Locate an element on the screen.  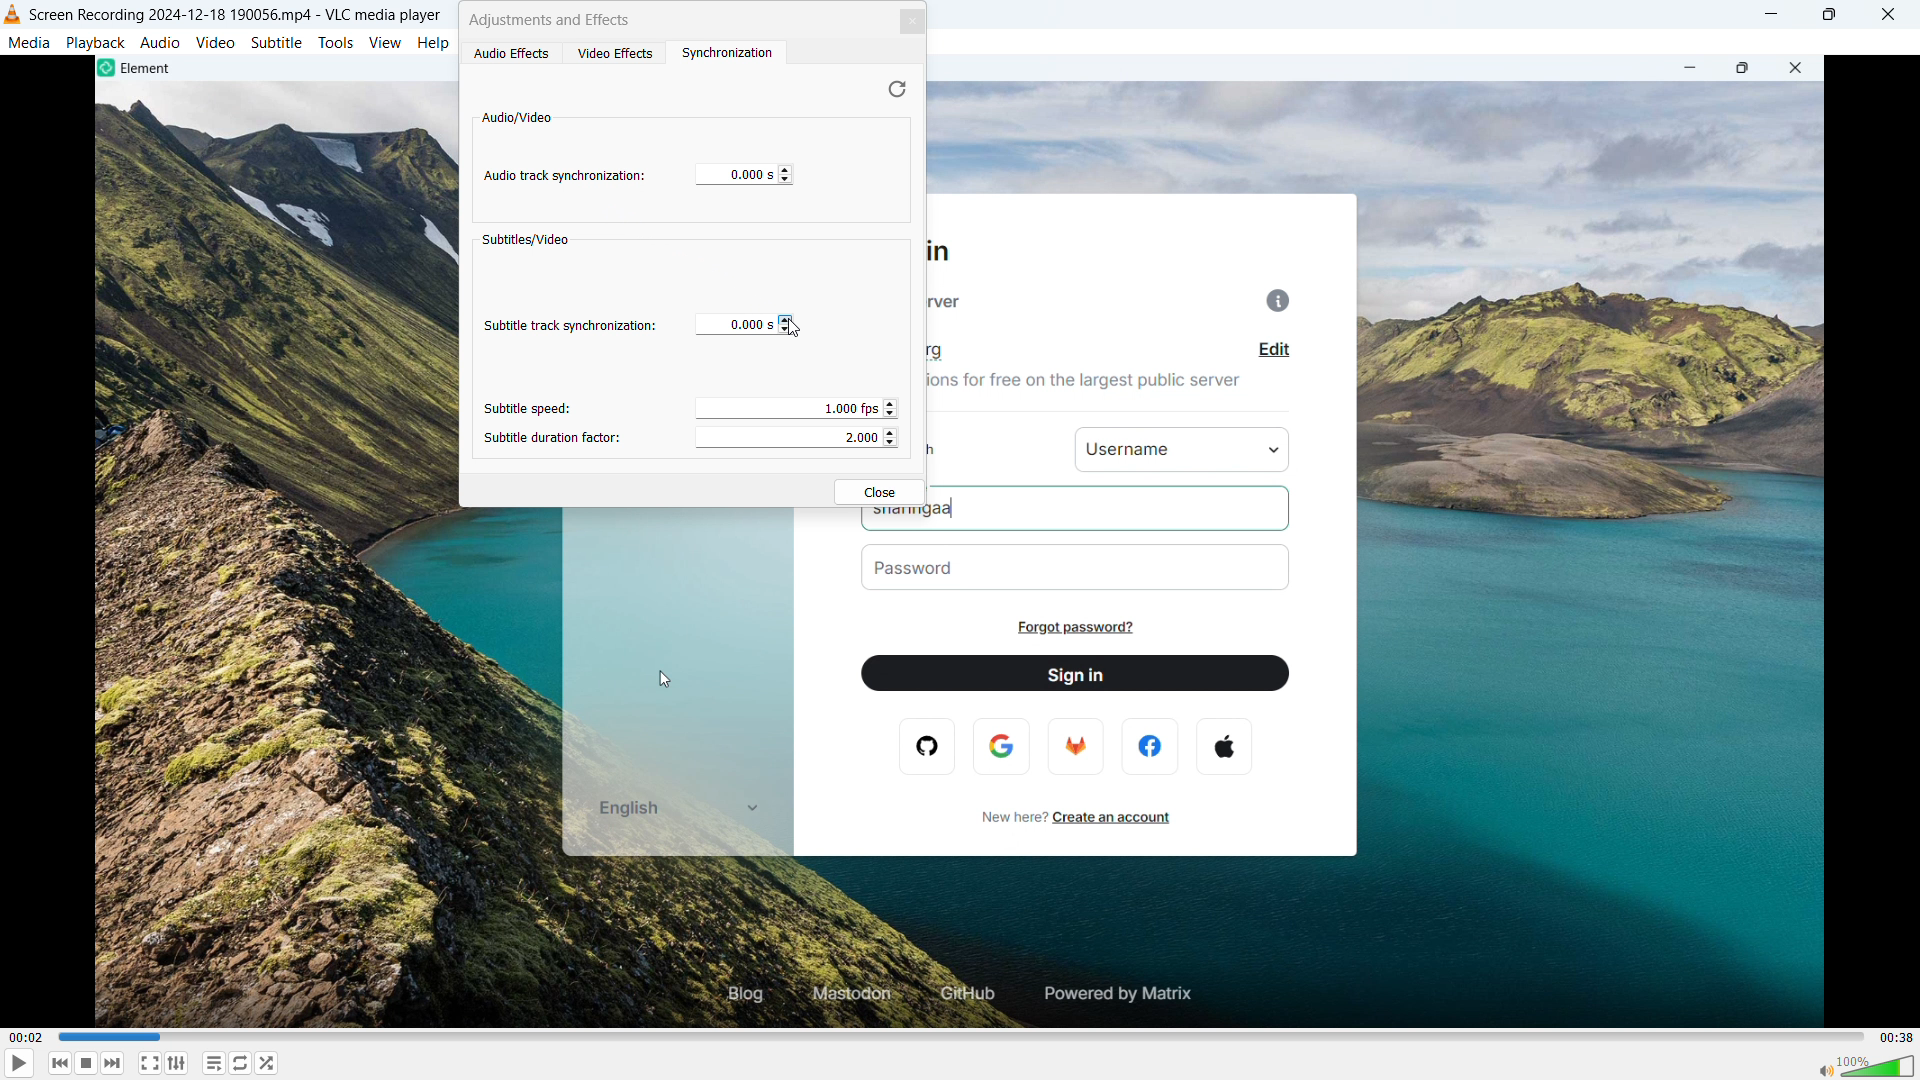
screen recording 2024-12-188 190056 mp4 -vlc media player is located at coordinates (239, 13).